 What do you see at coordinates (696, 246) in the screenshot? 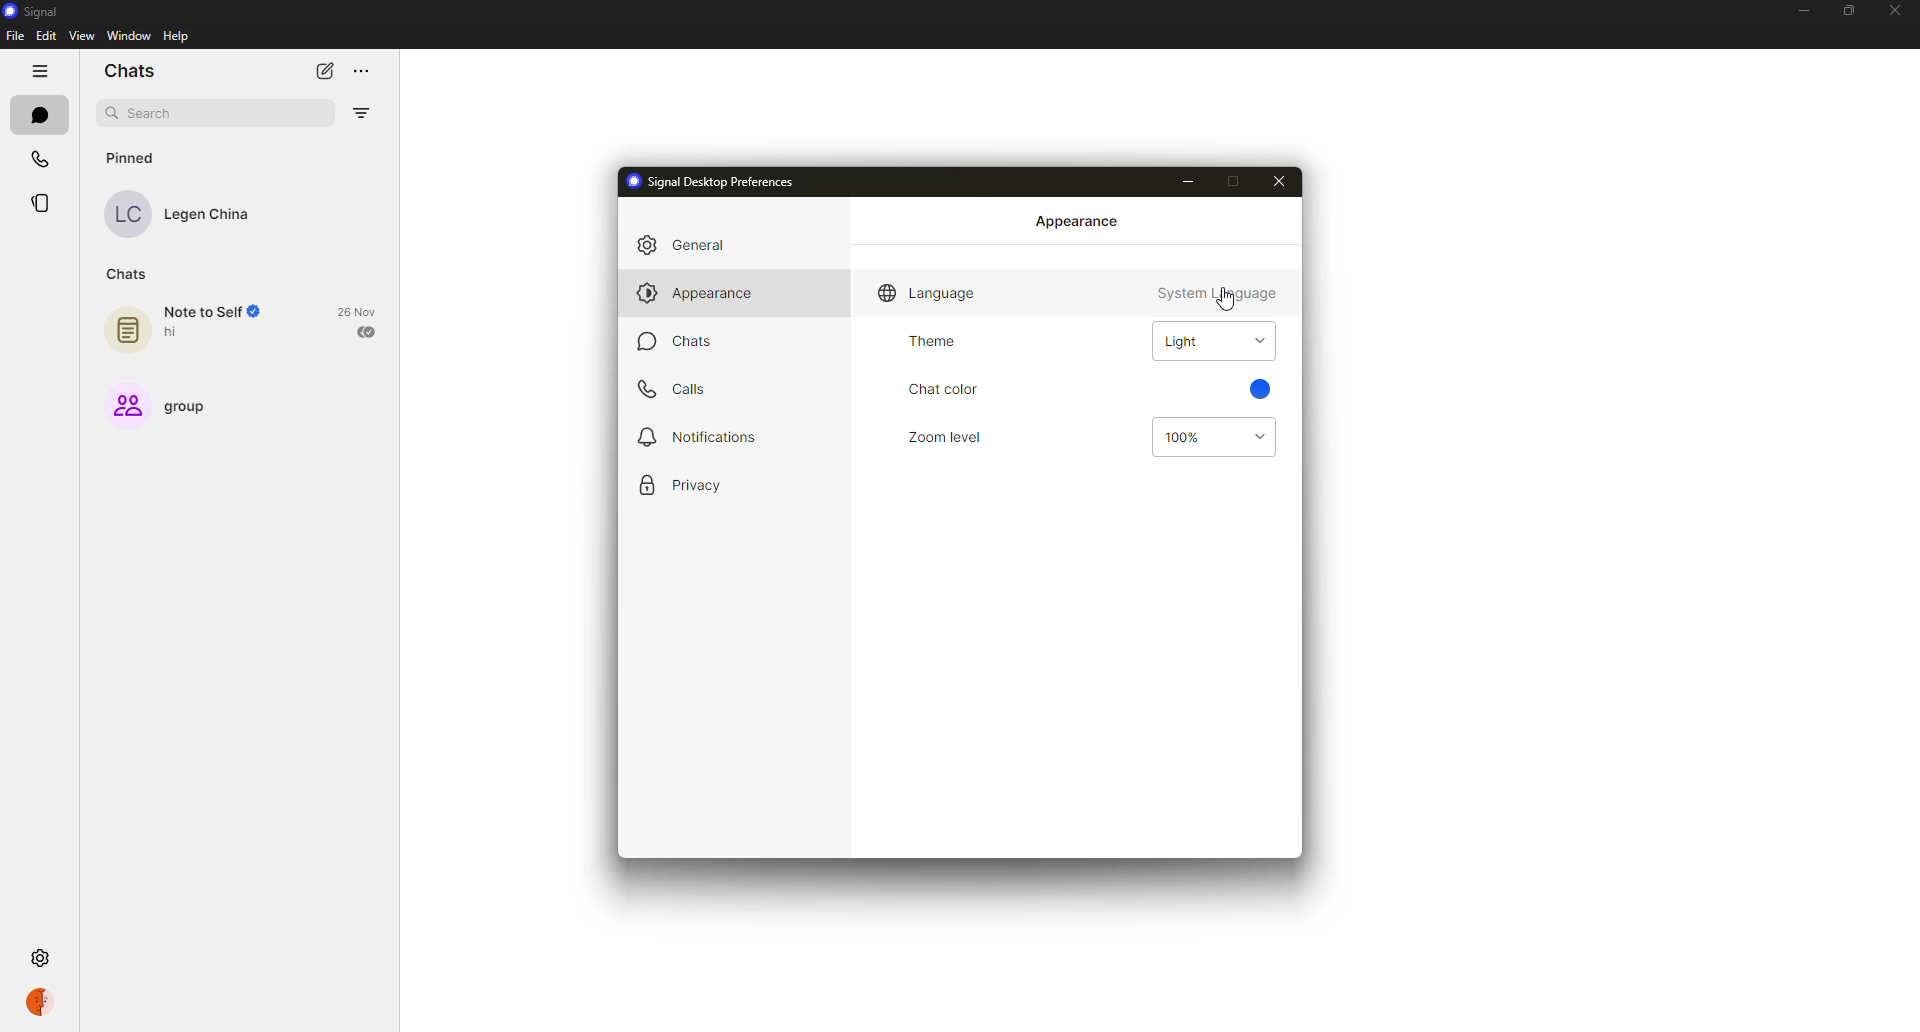
I see `general` at bounding box center [696, 246].